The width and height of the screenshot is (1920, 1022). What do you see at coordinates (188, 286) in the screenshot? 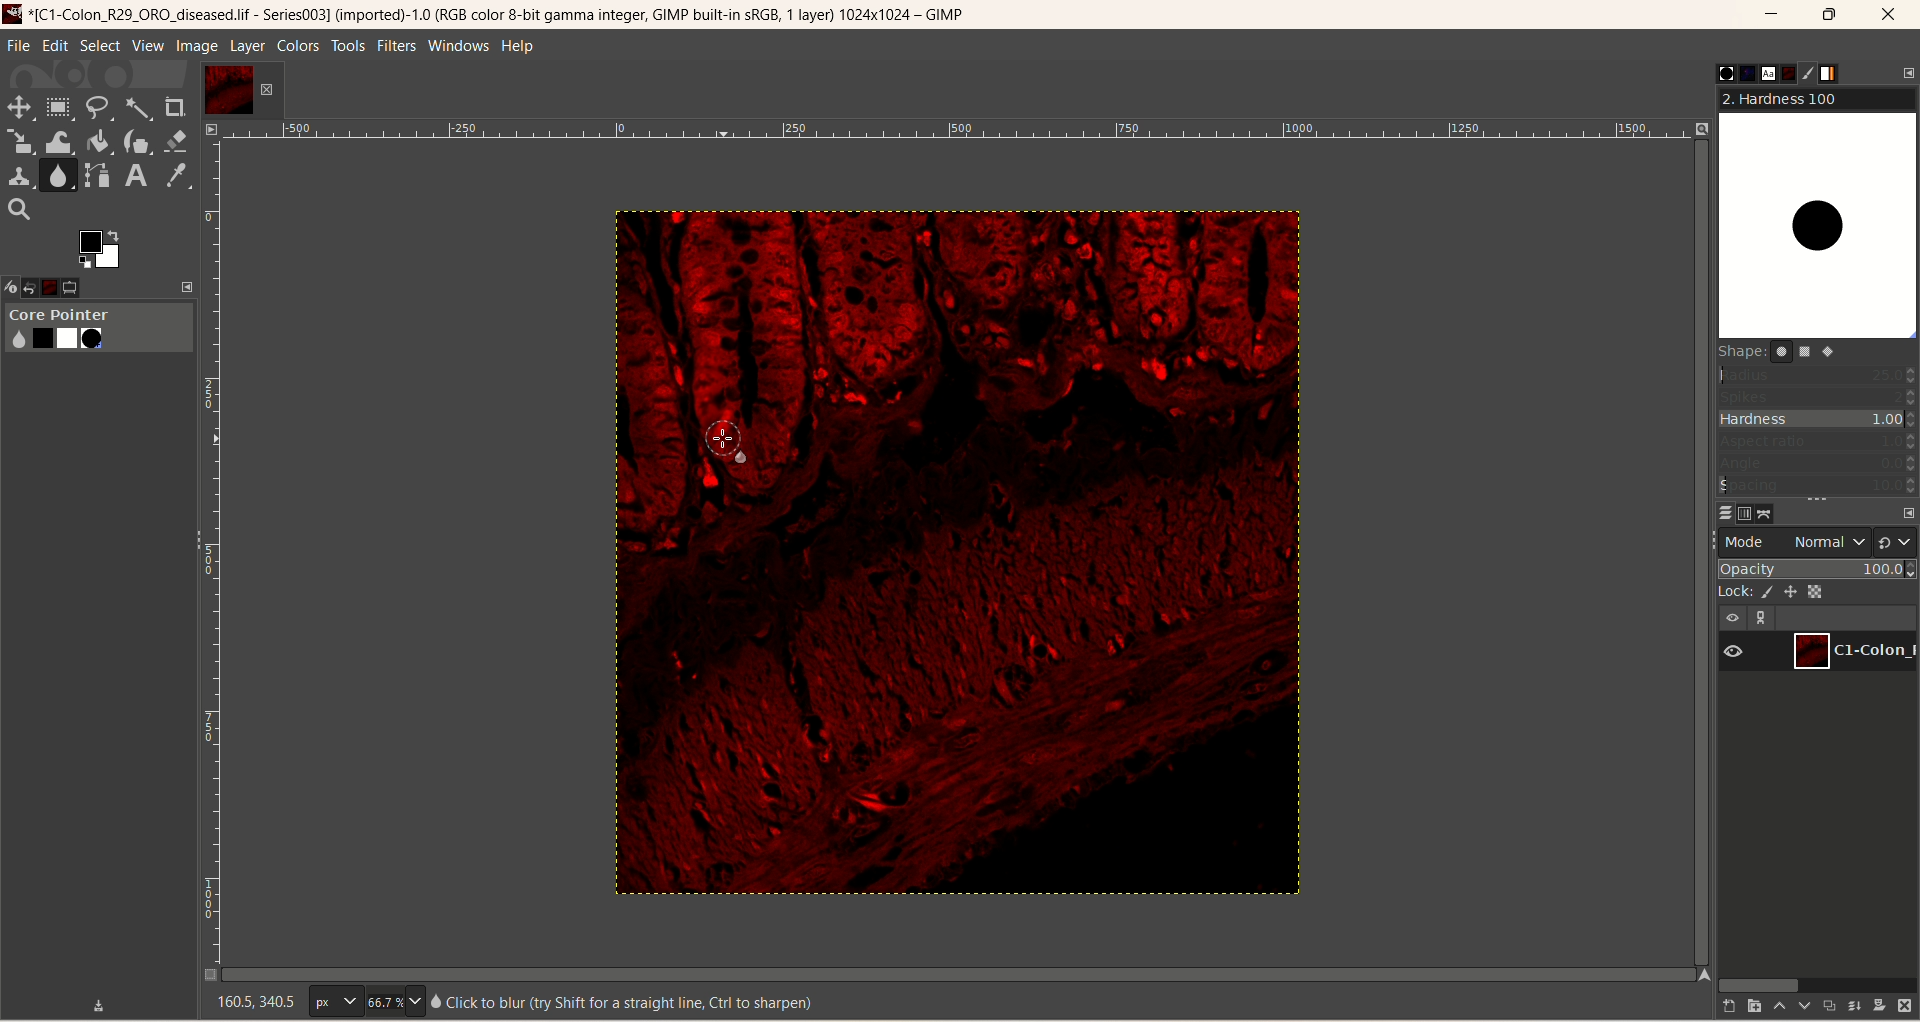
I see `expand` at bounding box center [188, 286].